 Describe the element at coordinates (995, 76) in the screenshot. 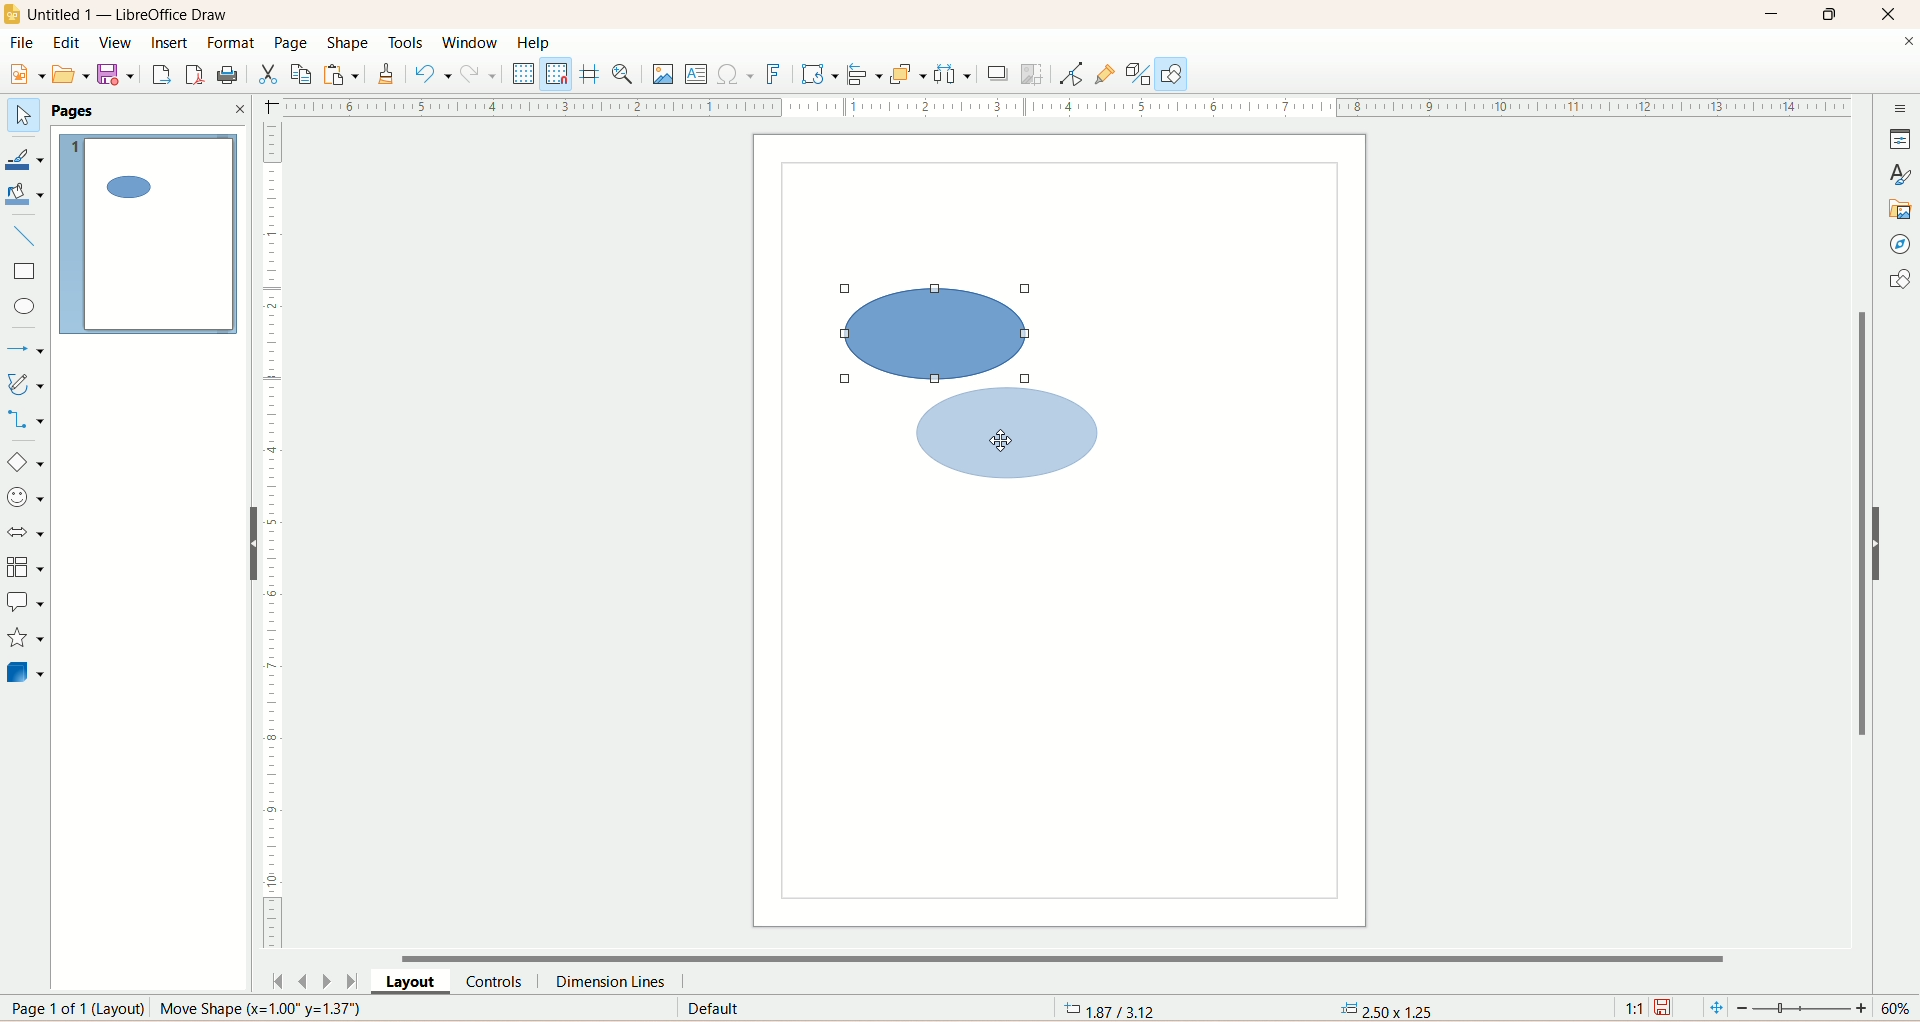

I see `shadow` at that location.